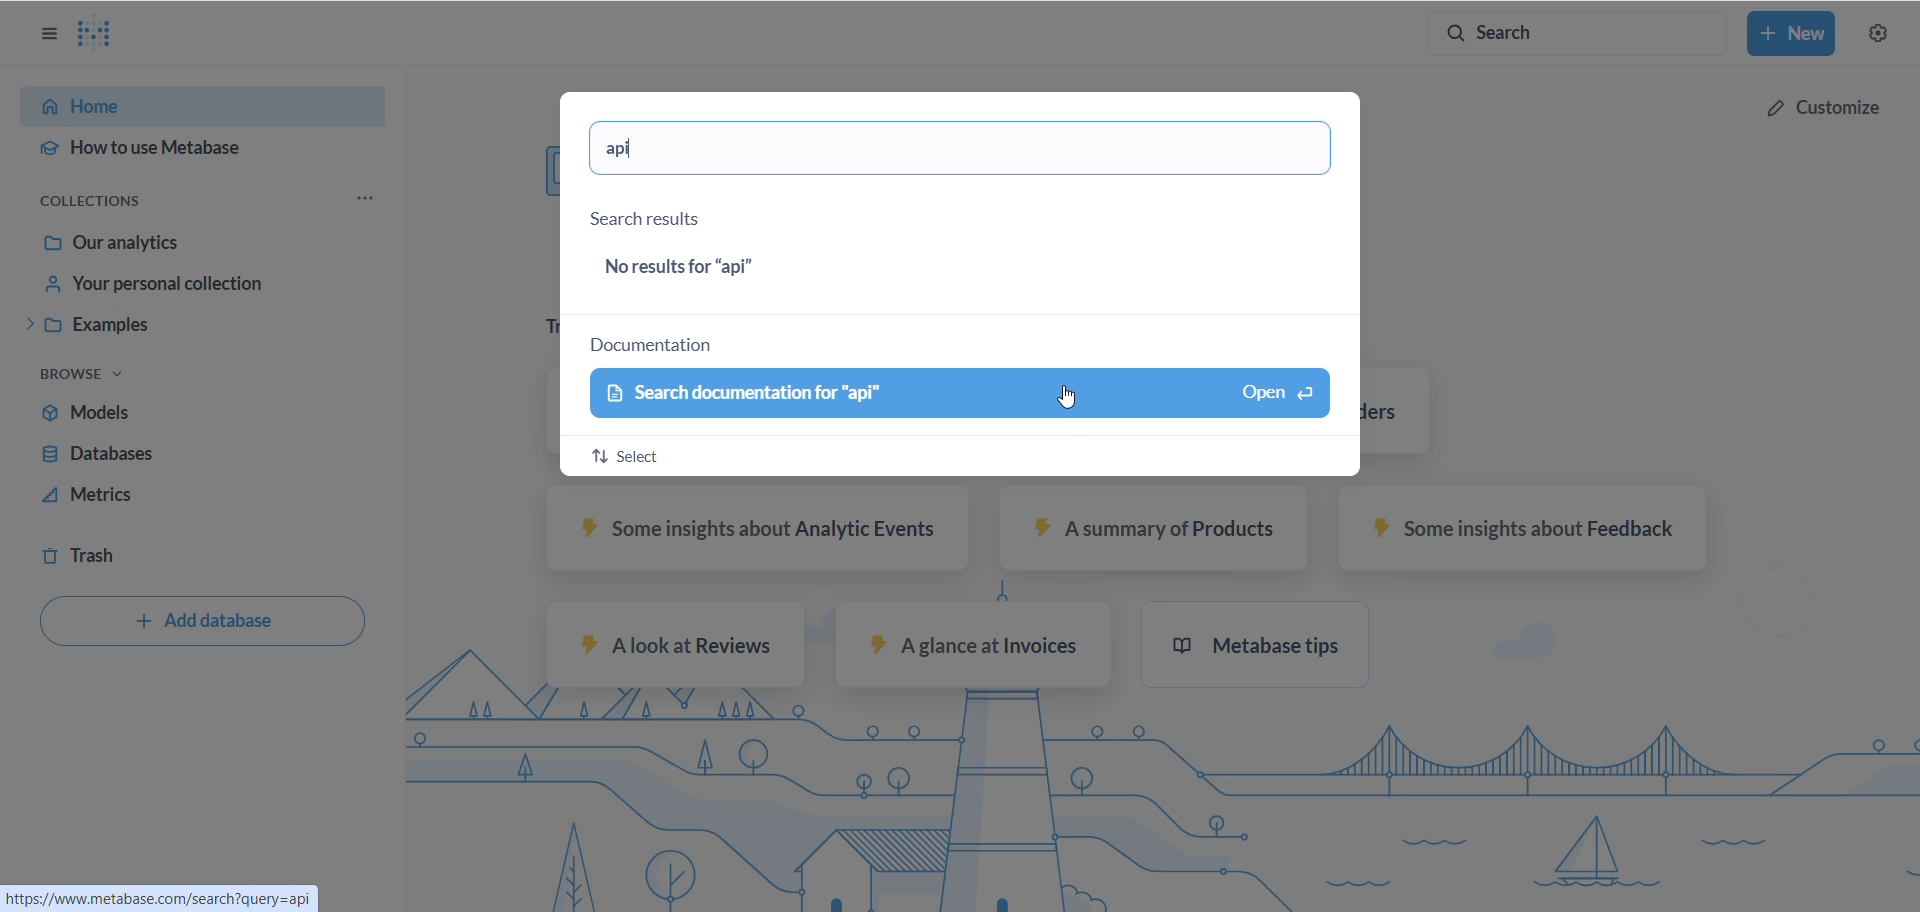  Describe the element at coordinates (667, 649) in the screenshot. I see `A look at reviews sample` at that location.